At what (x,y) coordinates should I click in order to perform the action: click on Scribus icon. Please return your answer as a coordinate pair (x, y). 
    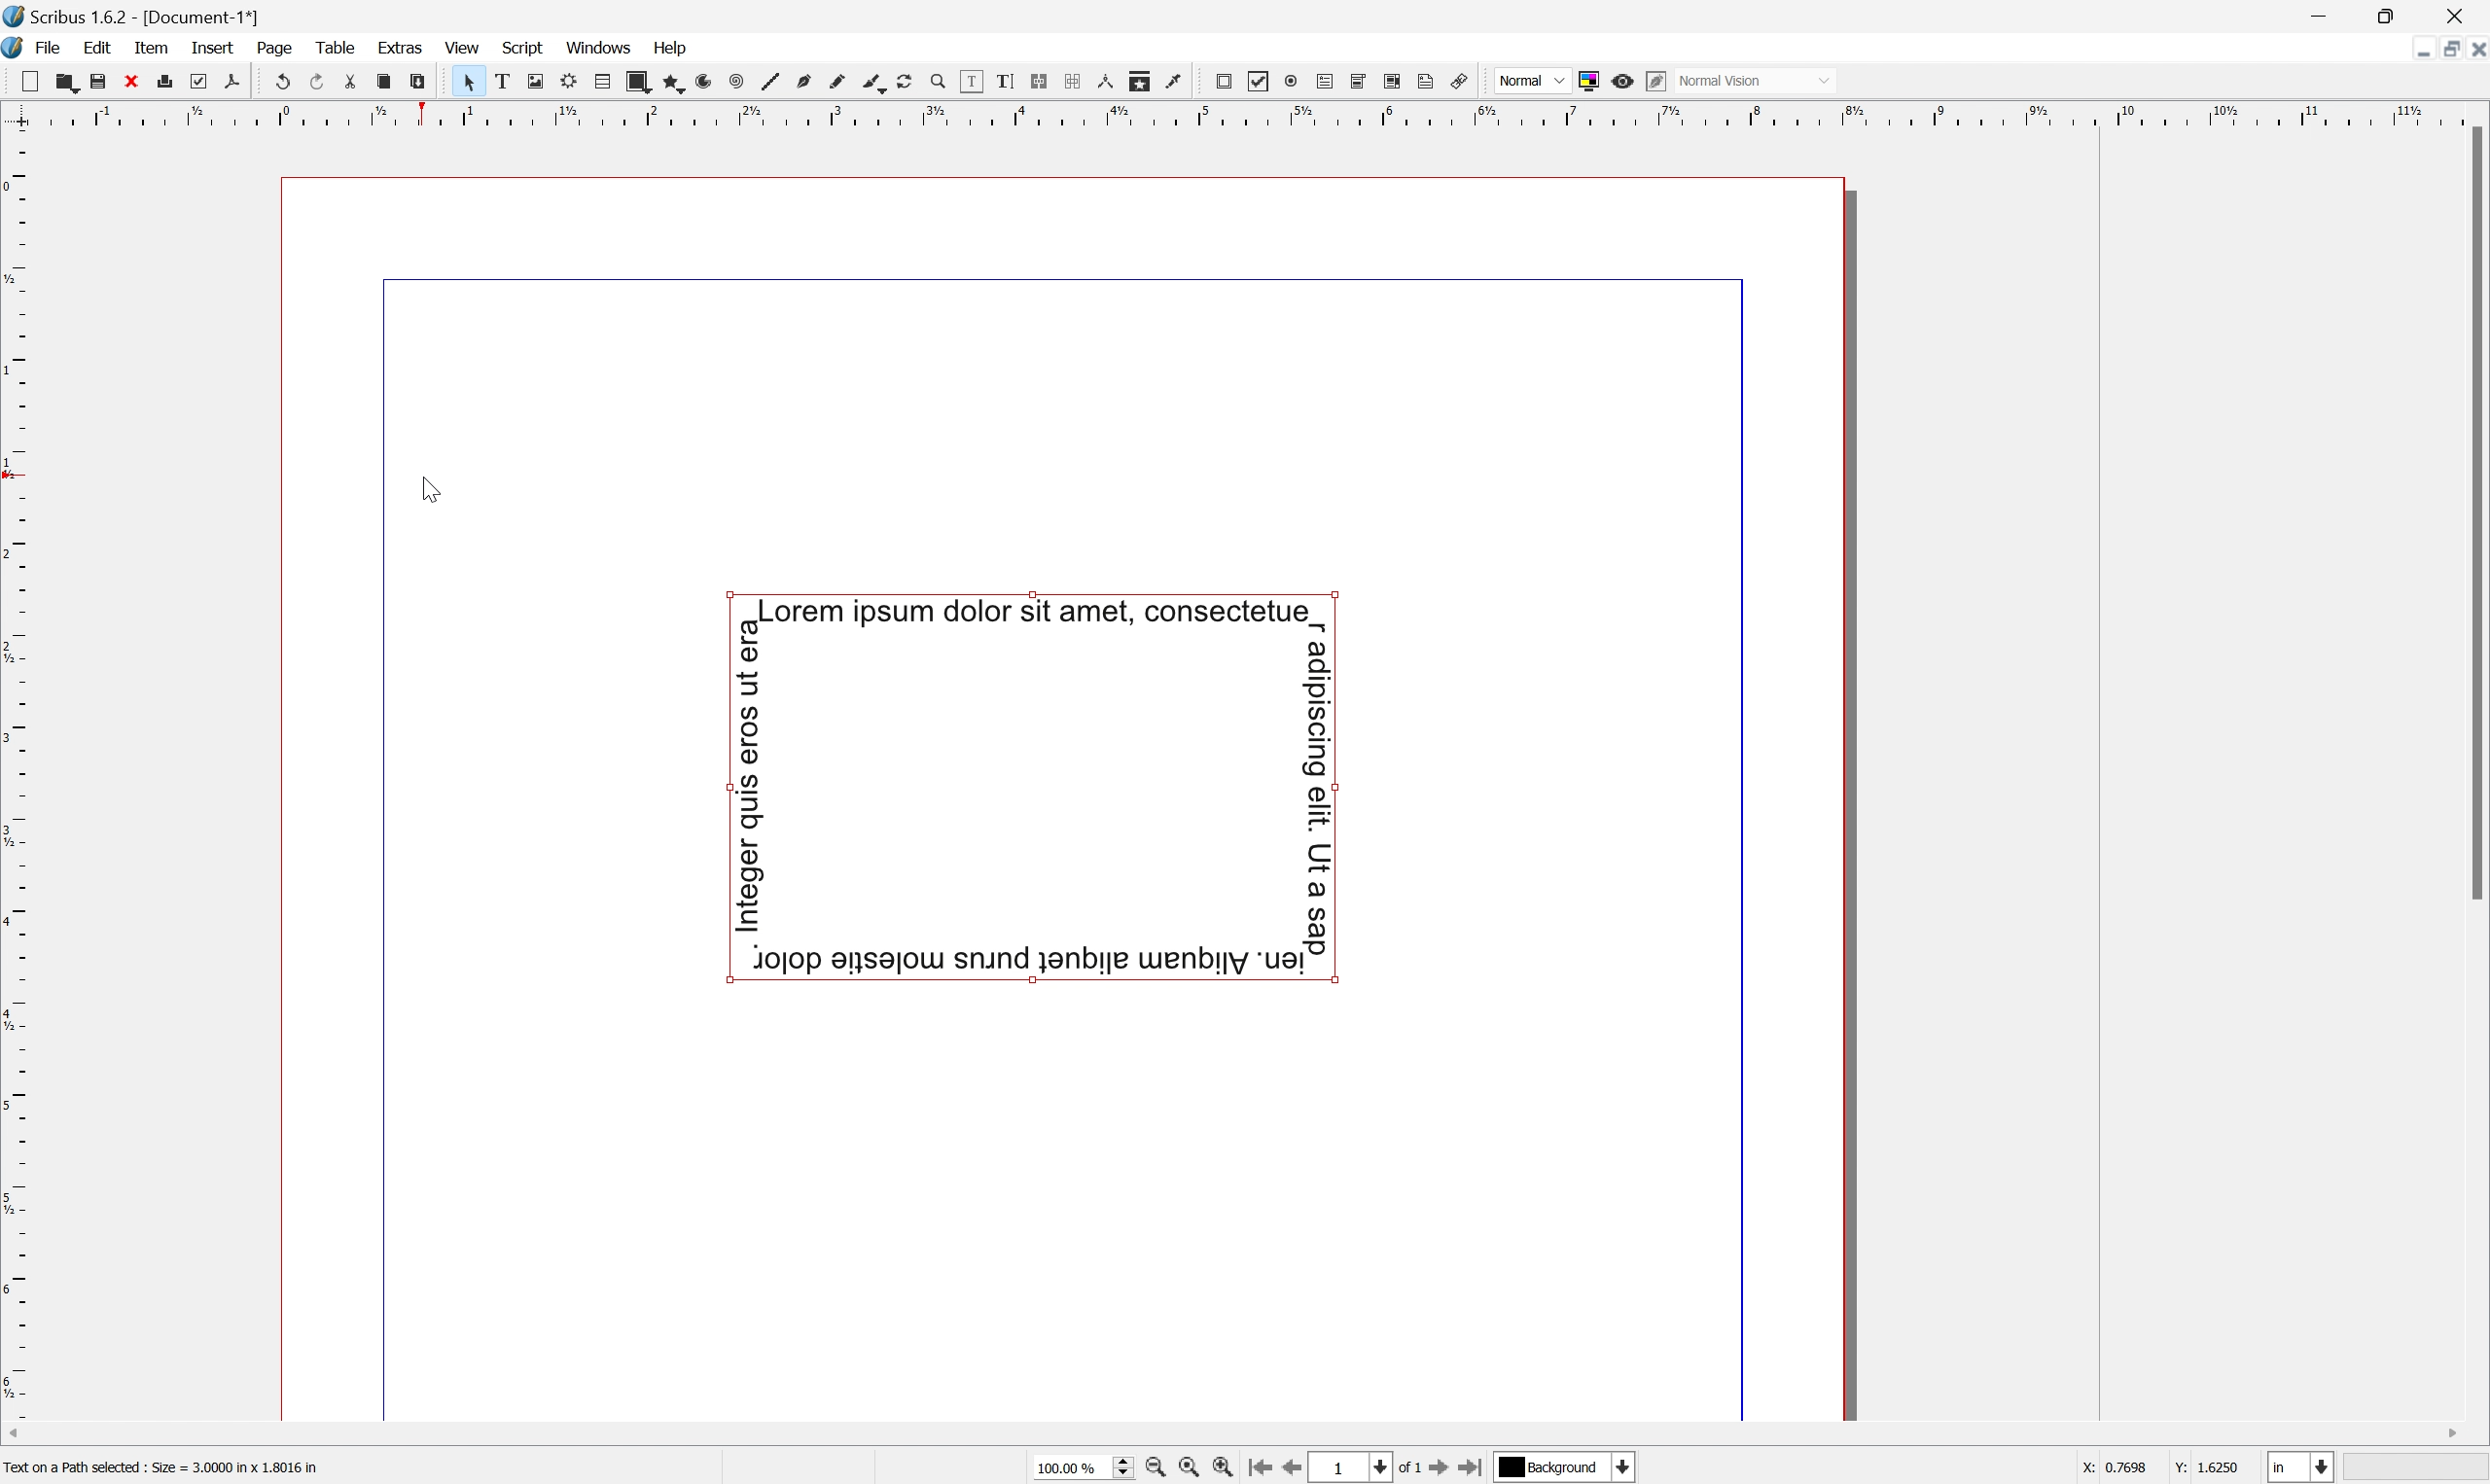
    Looking at the image, I should click on (16, 48).